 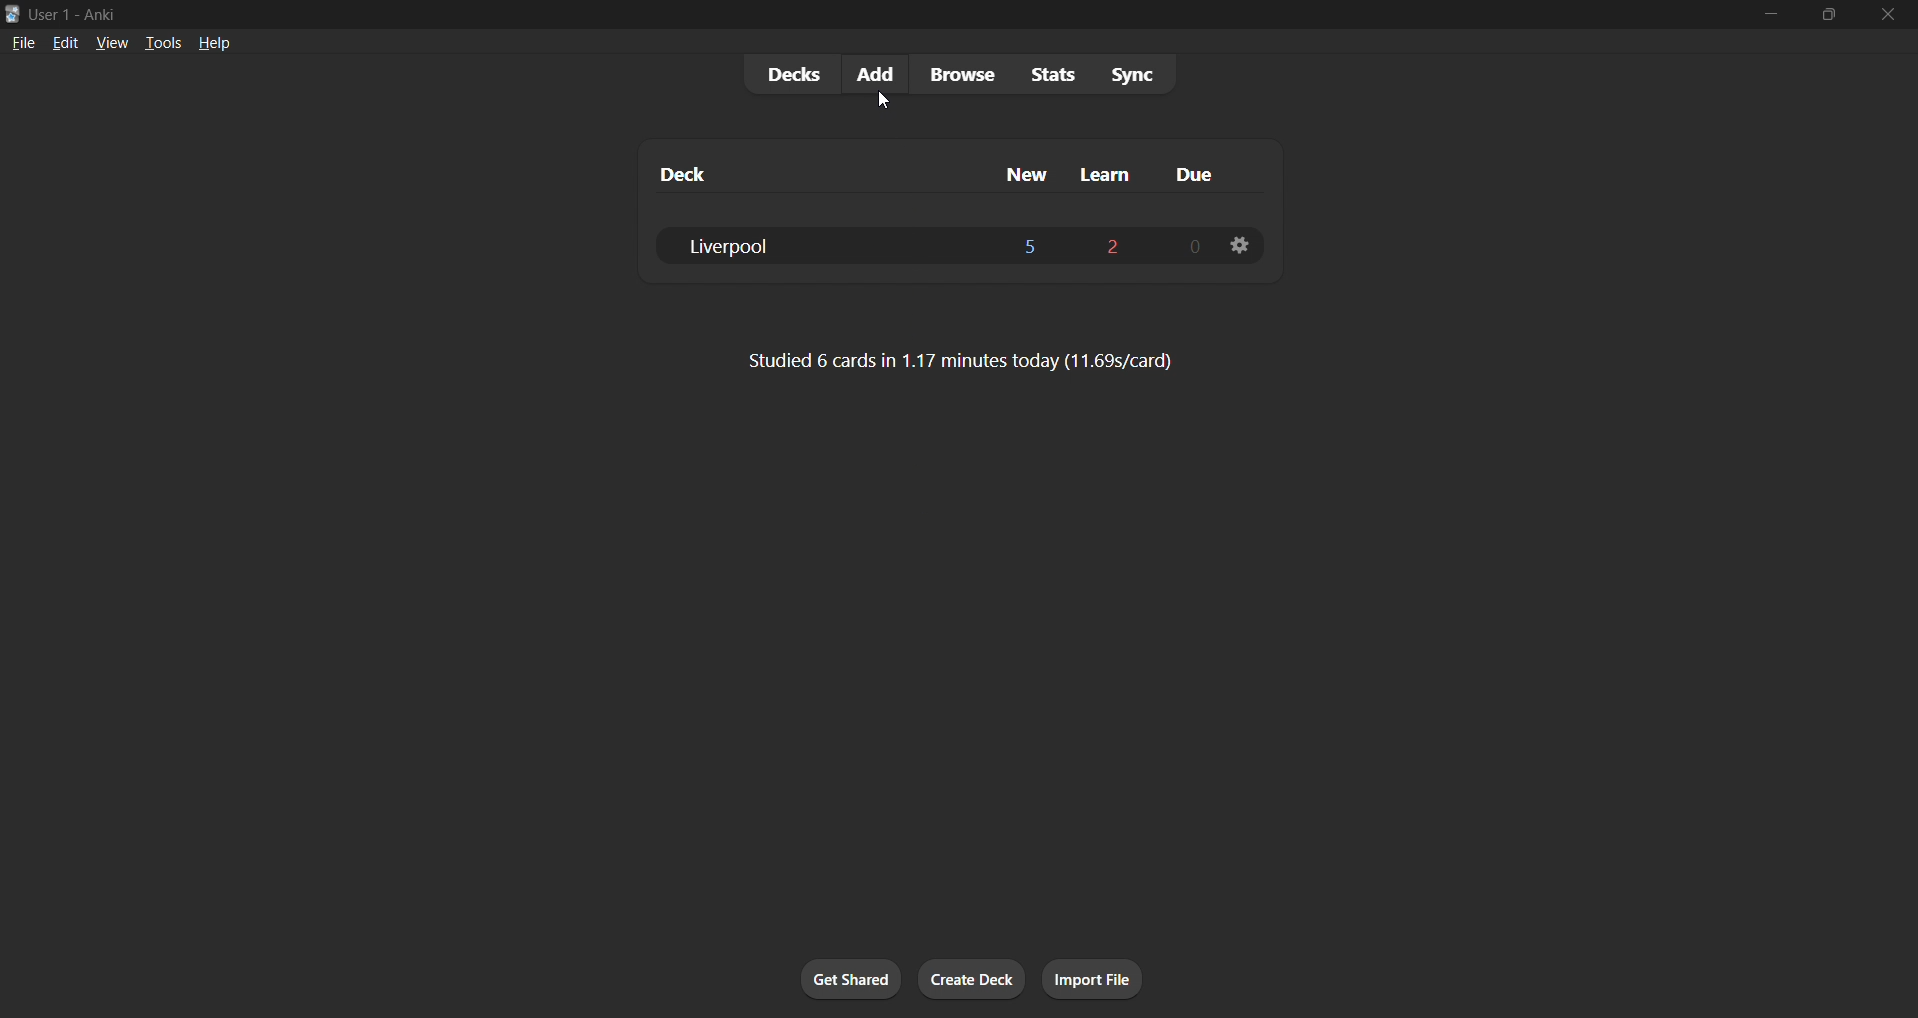 What do you see at coordinates (1890, 16) in the screenshot?
I see `close` at bounding box center [1890, 16].